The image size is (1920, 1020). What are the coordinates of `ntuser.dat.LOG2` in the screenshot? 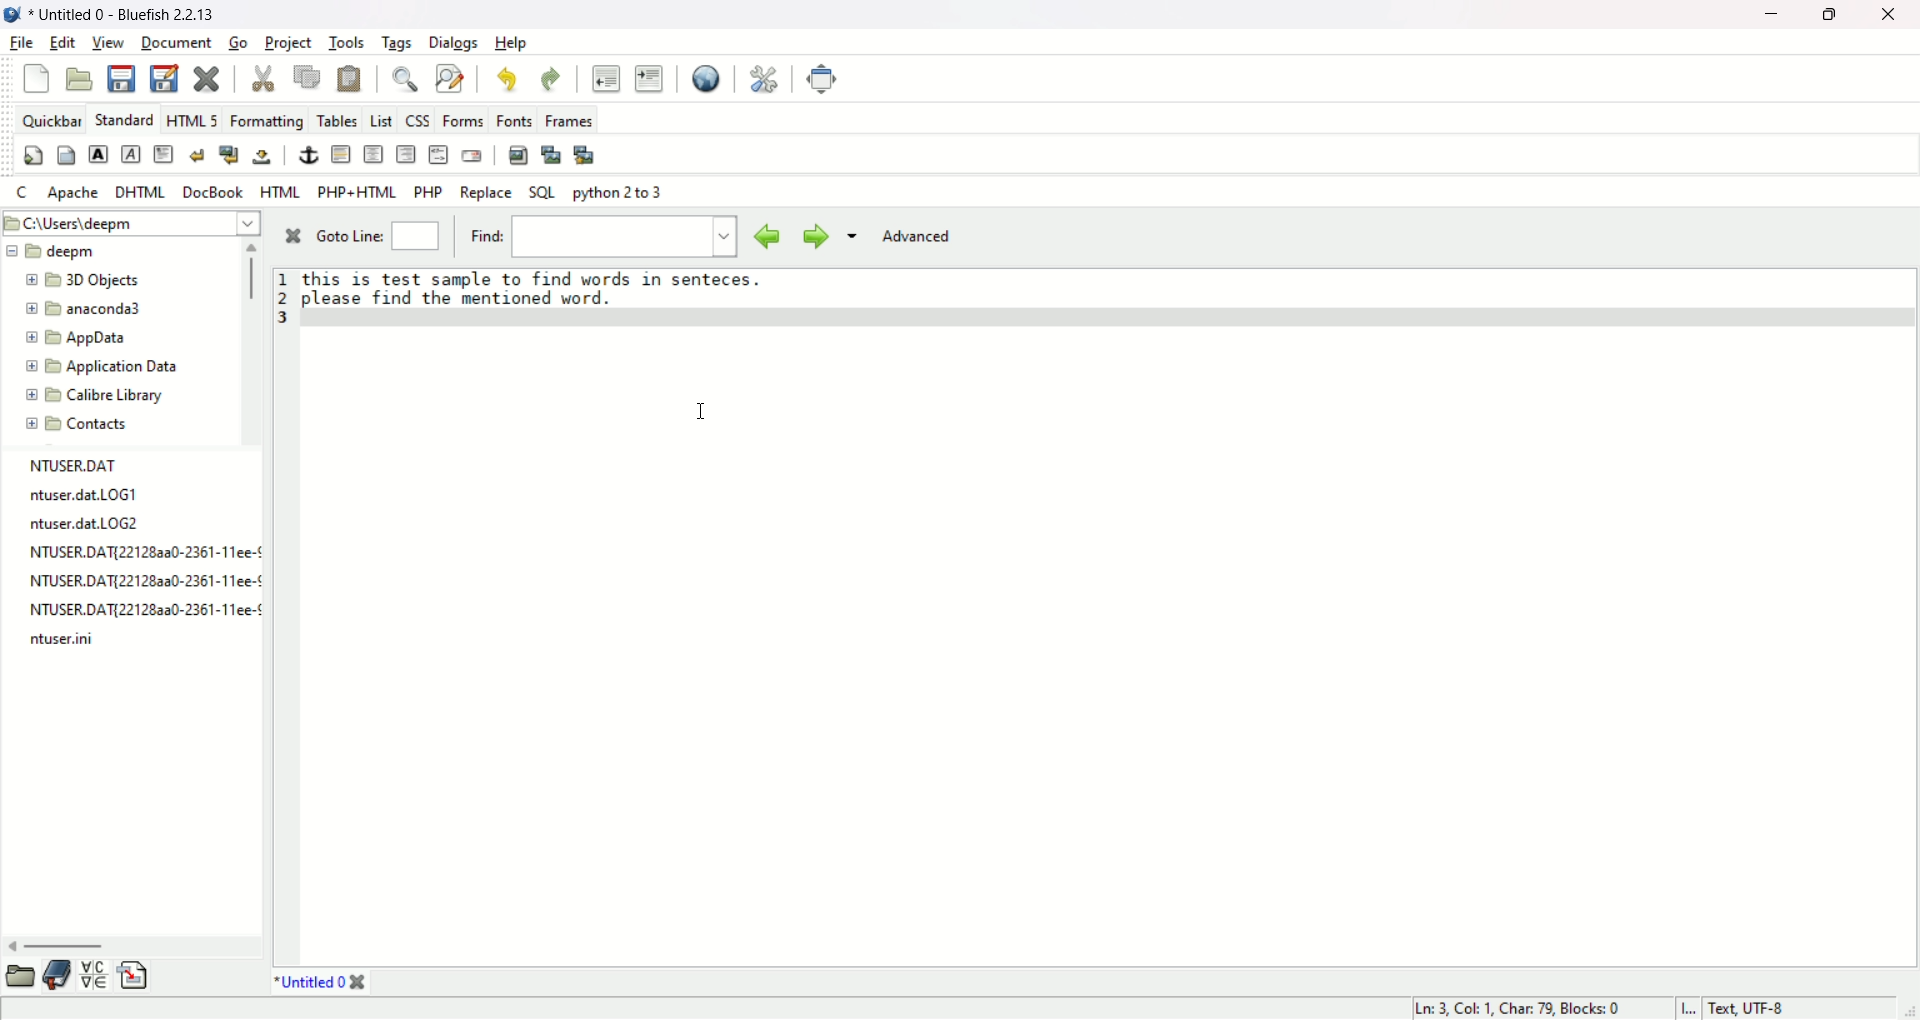 It's located at (86, 523).